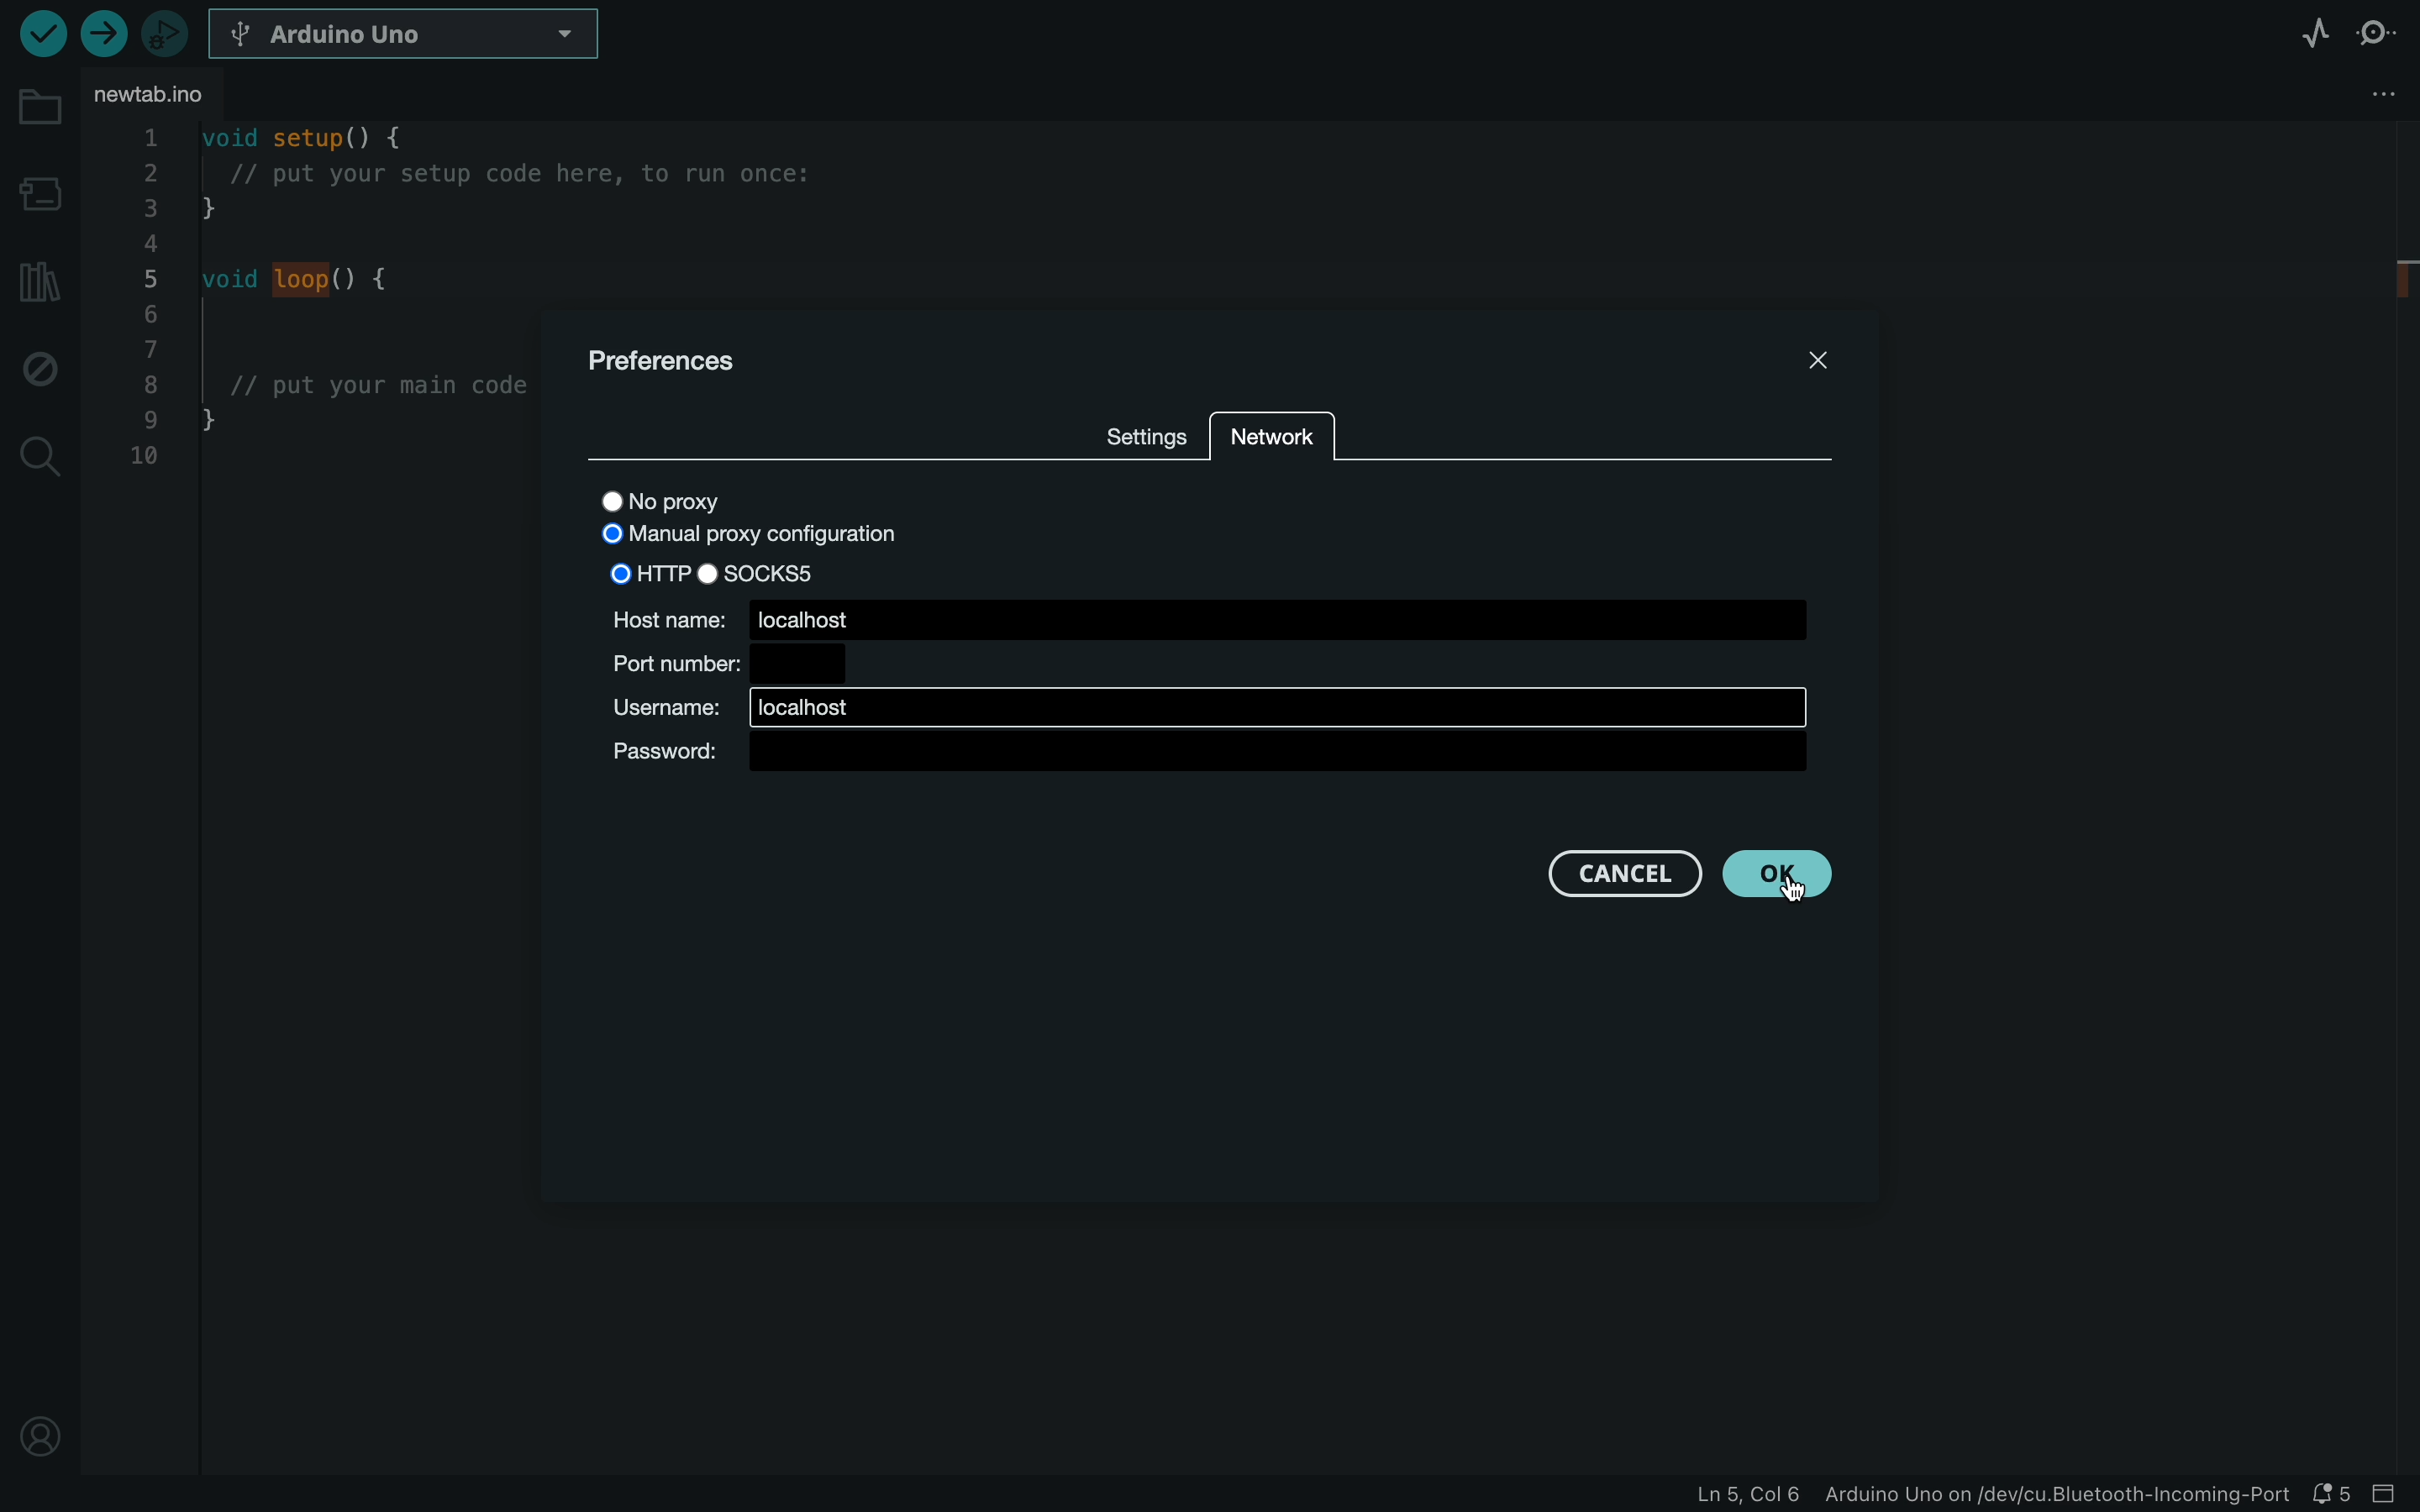 Image resolution: width=2420 pixels, height=1512 pixels. I want to click on profile, so click(32, 1427).